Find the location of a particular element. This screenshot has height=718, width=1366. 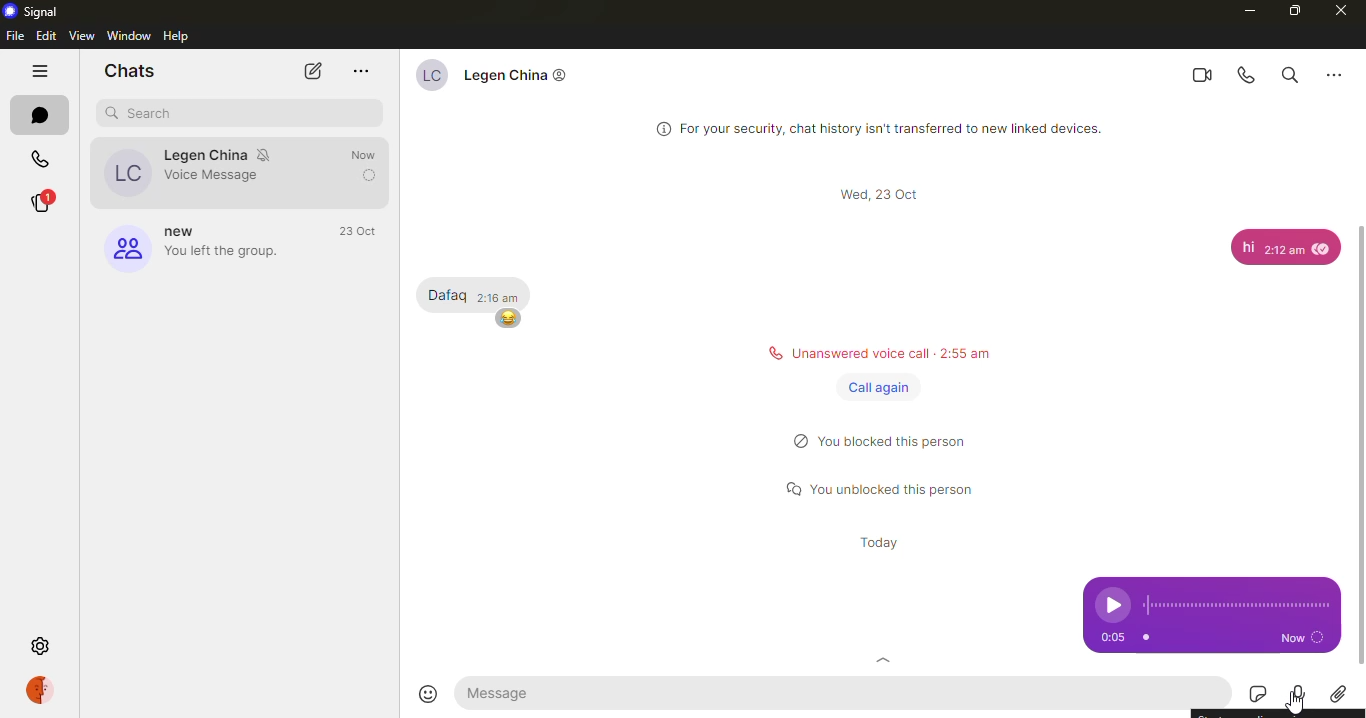

search is located at coordinates (145, 113).